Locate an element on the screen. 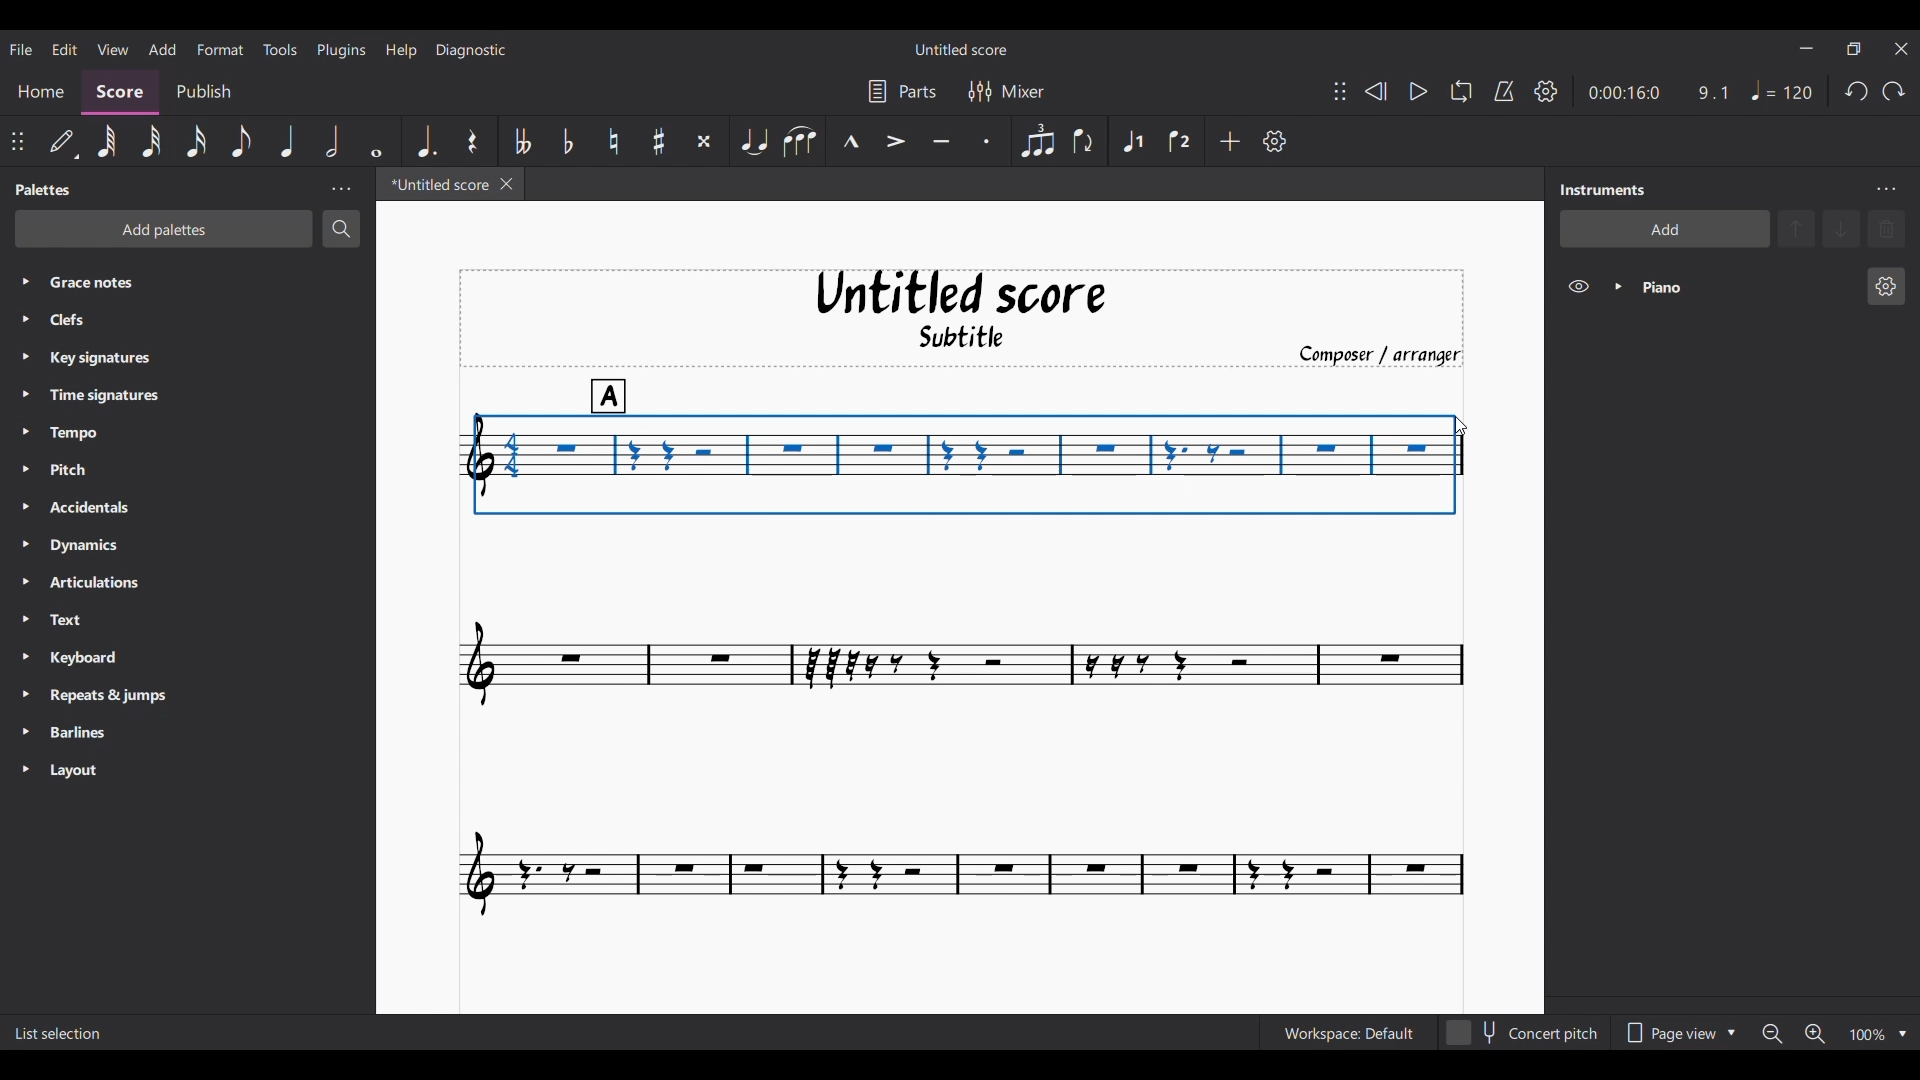 This screenshot has height=1080, width=1920. Untitled score is located at coordinates (961, 293).